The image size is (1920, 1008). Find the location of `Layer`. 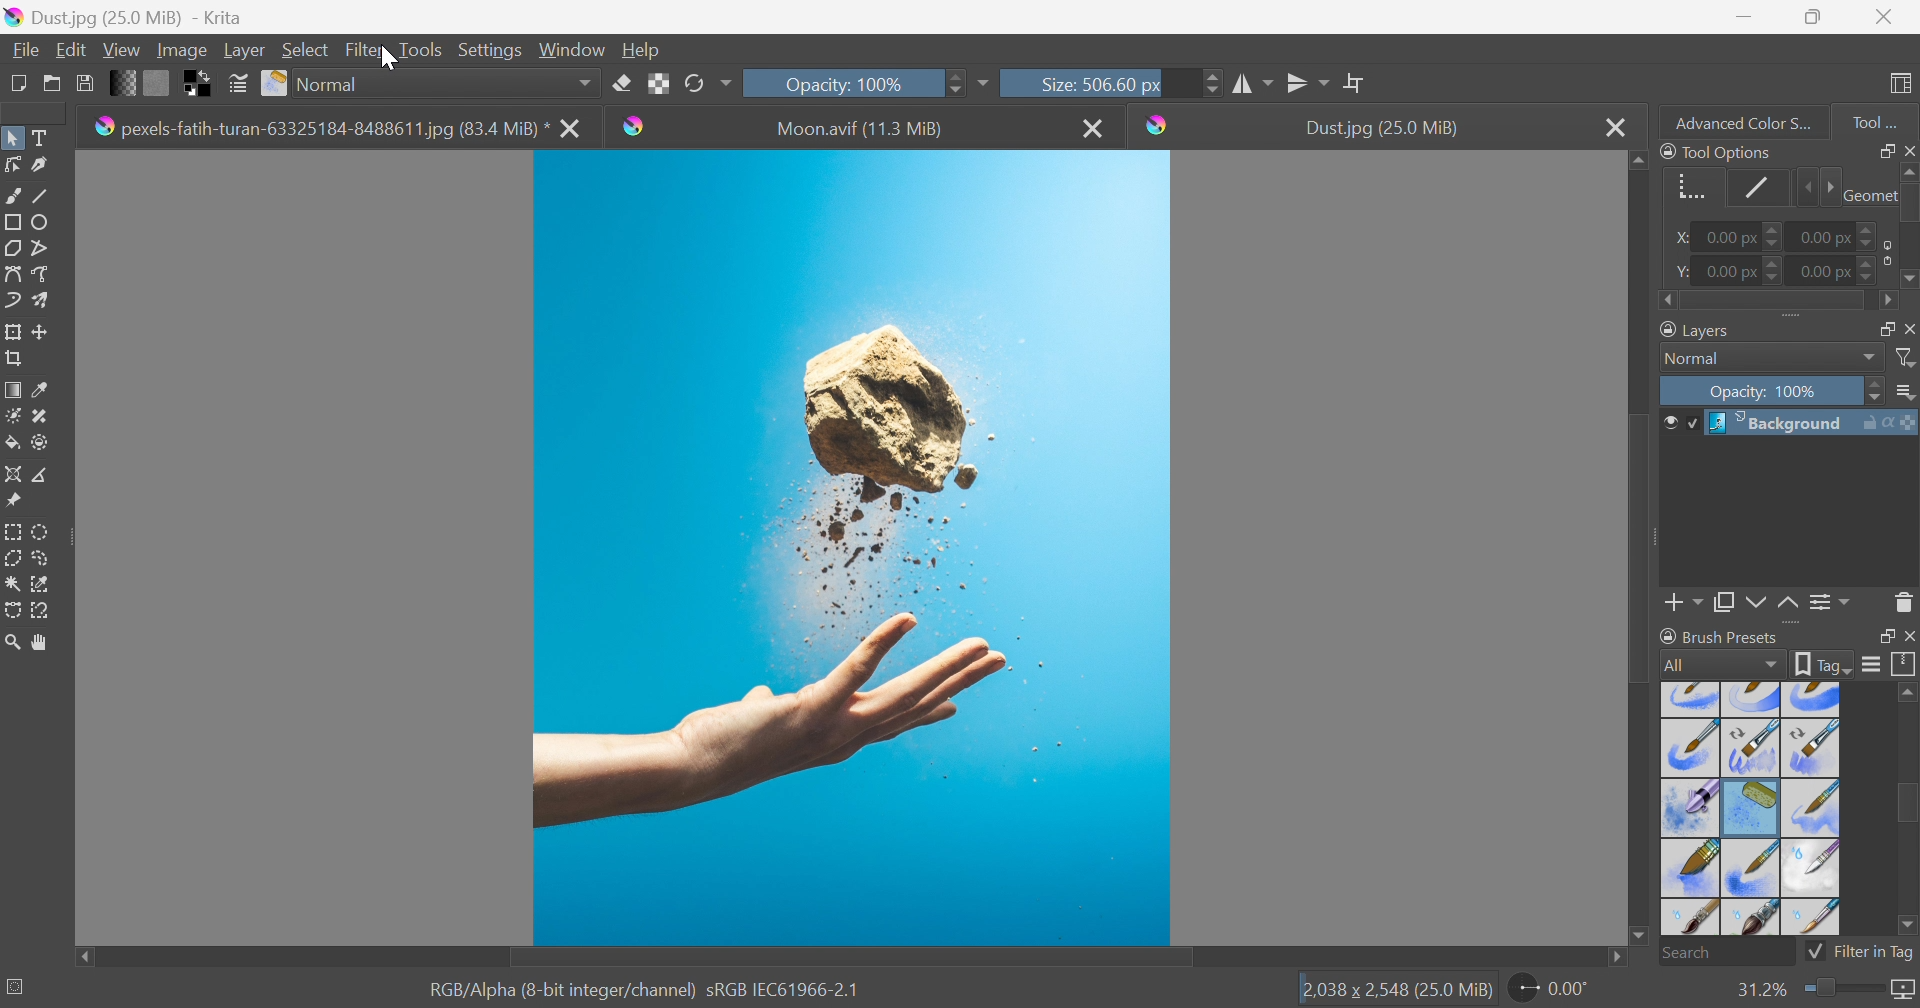

Layer is located at coordinates (244, 48).